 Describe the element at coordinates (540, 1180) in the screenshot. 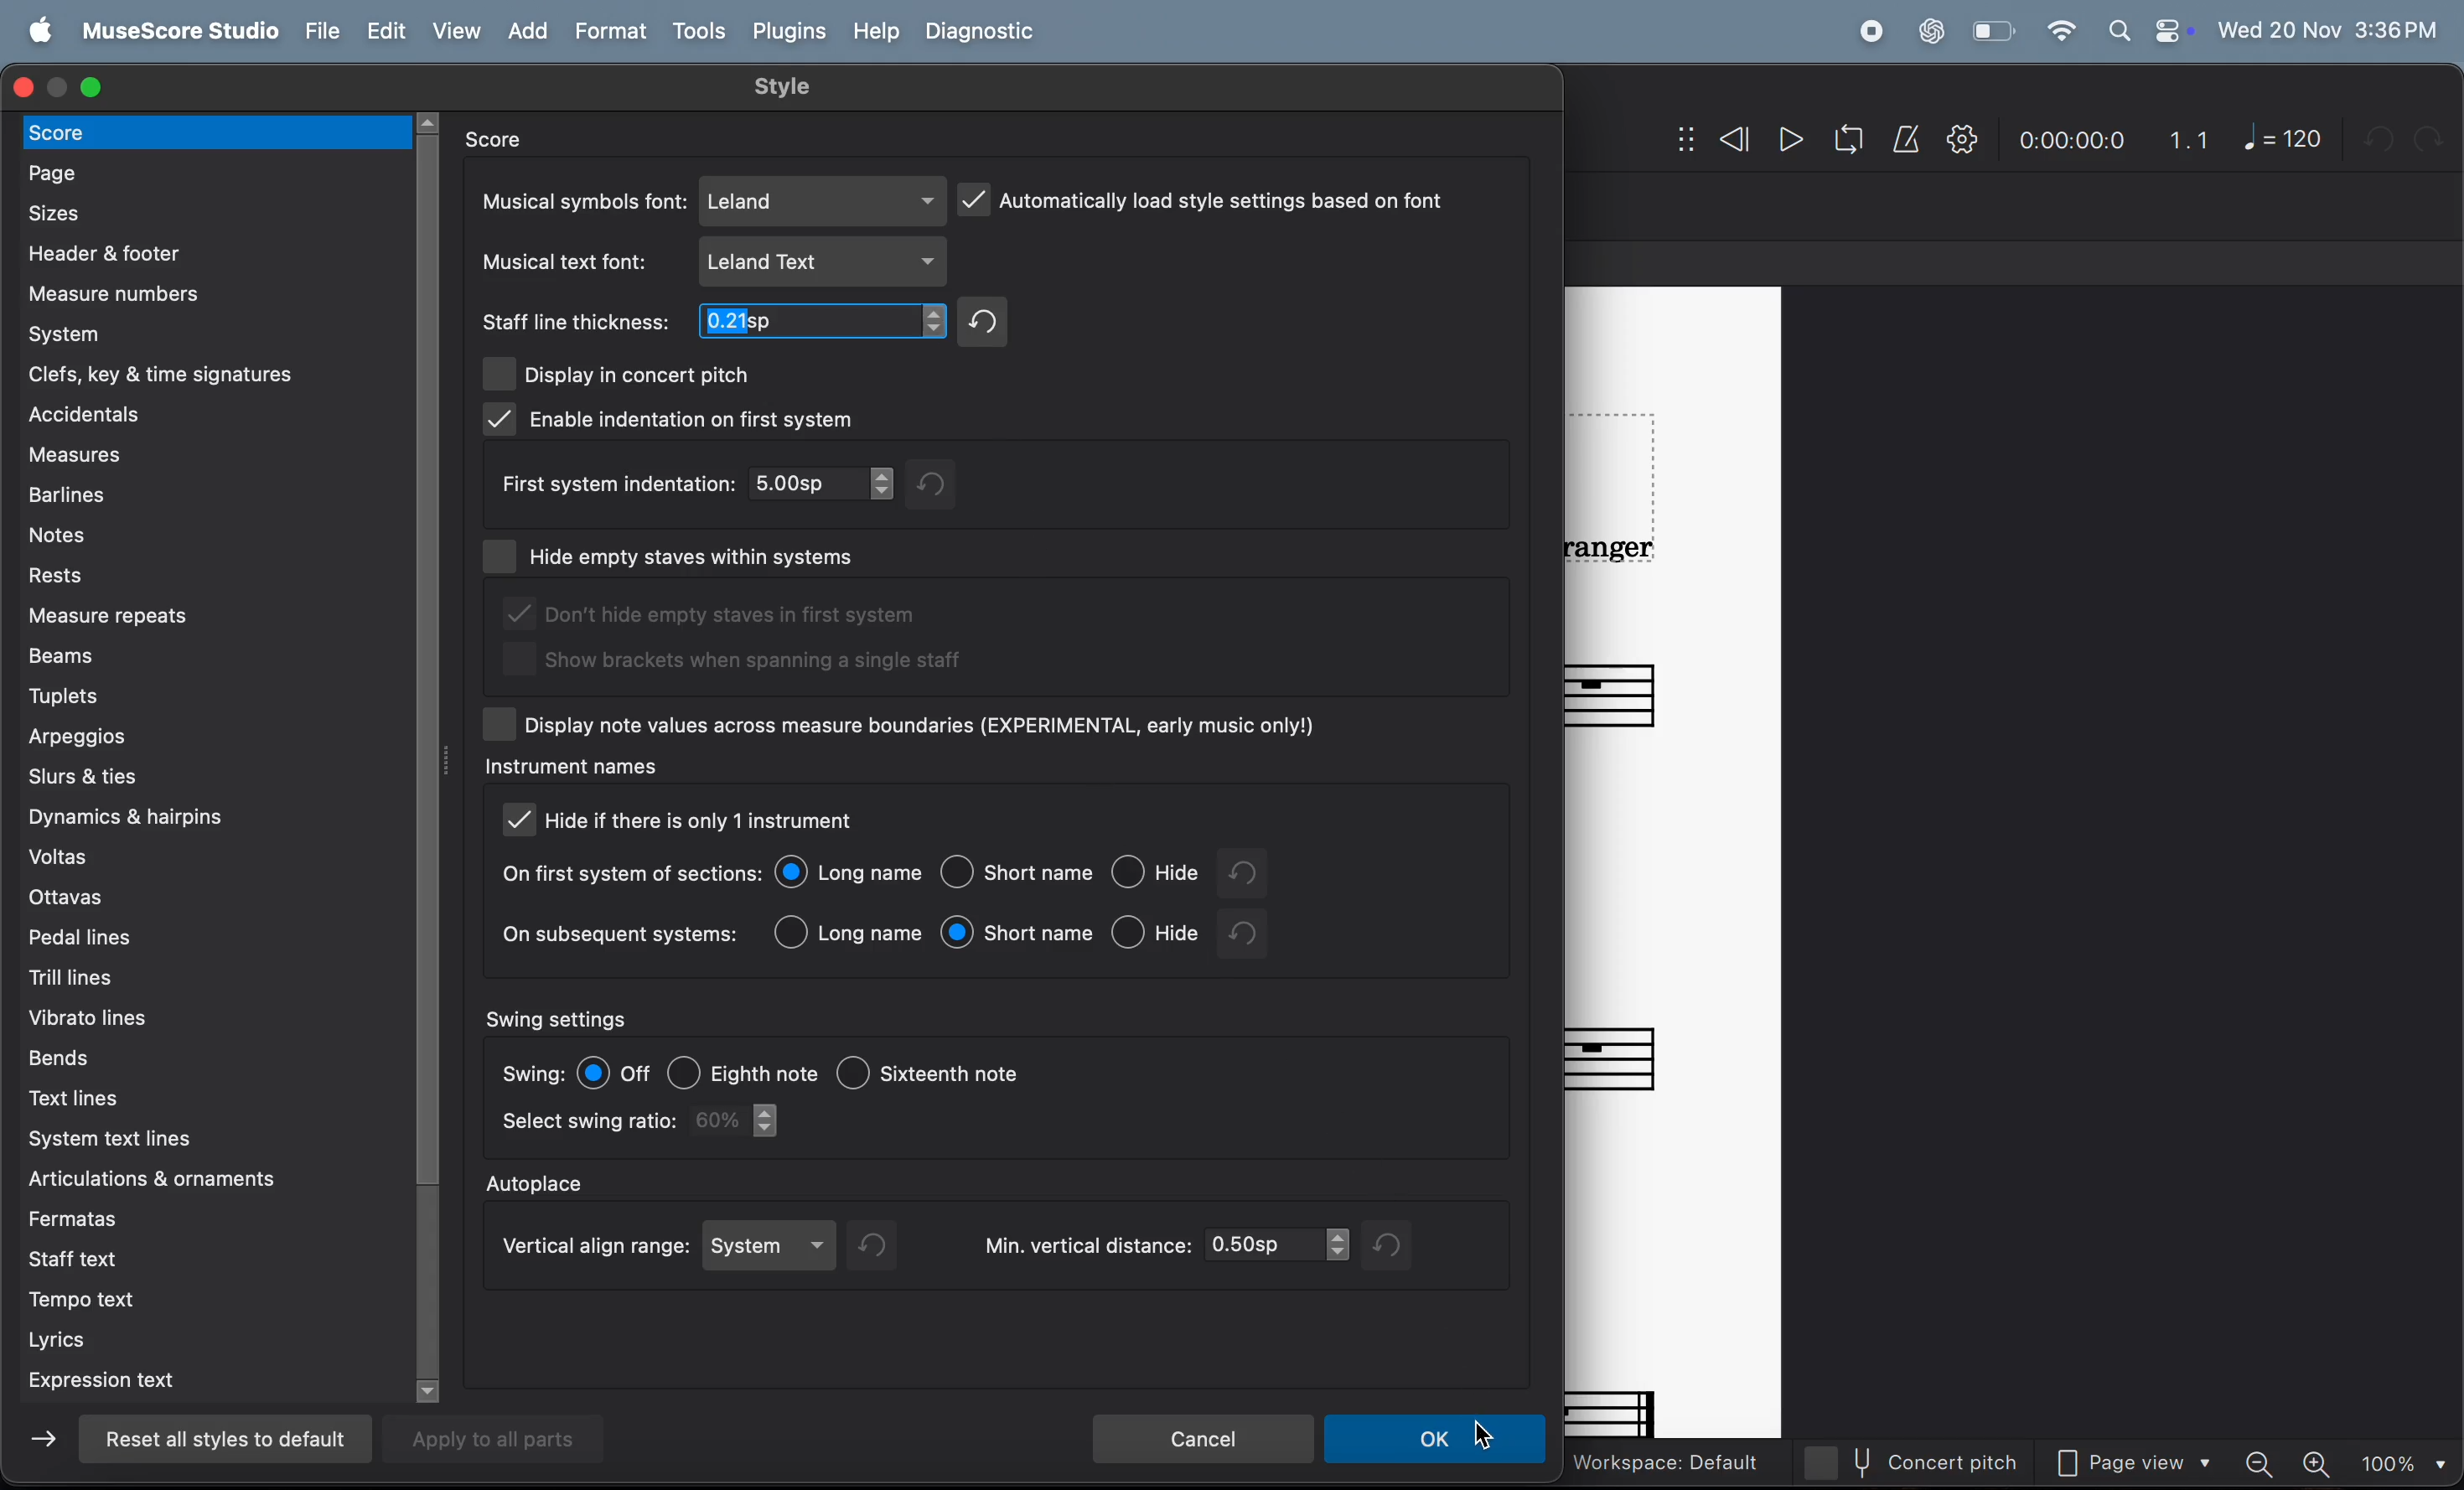

I see `autoplace` at that location.